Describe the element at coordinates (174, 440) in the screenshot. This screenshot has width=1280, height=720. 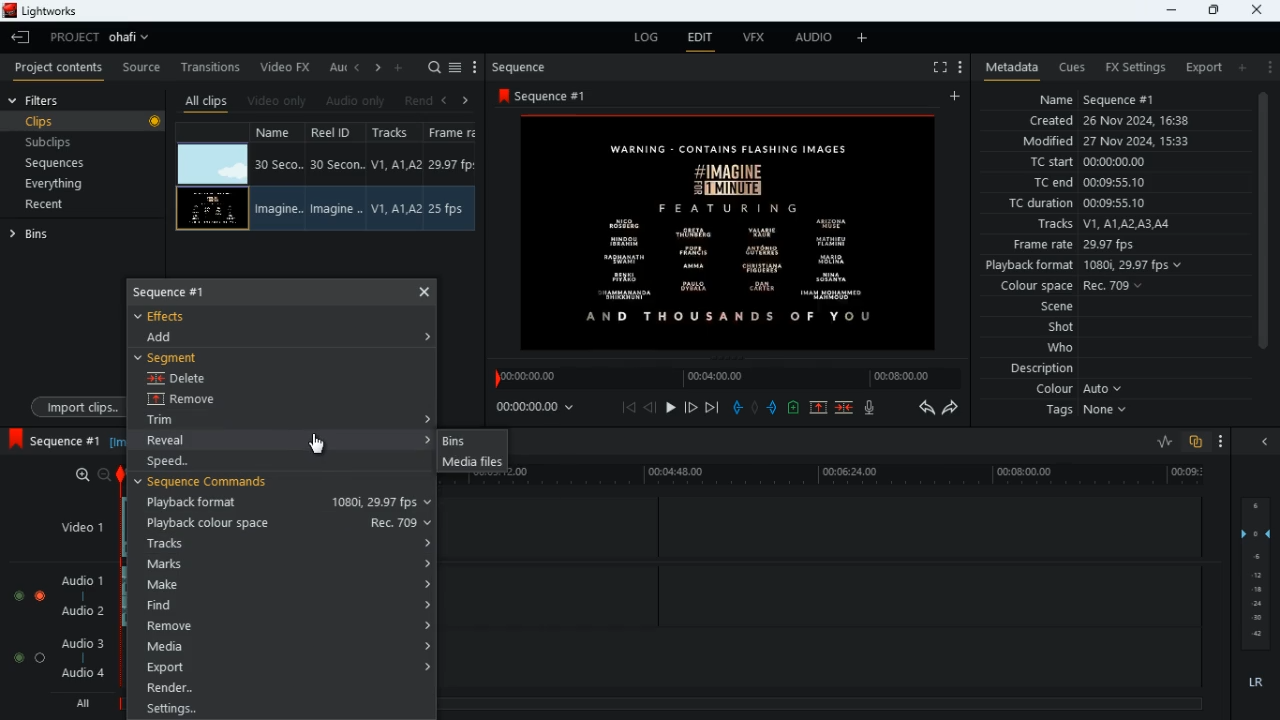
I see `reveal` at that location.